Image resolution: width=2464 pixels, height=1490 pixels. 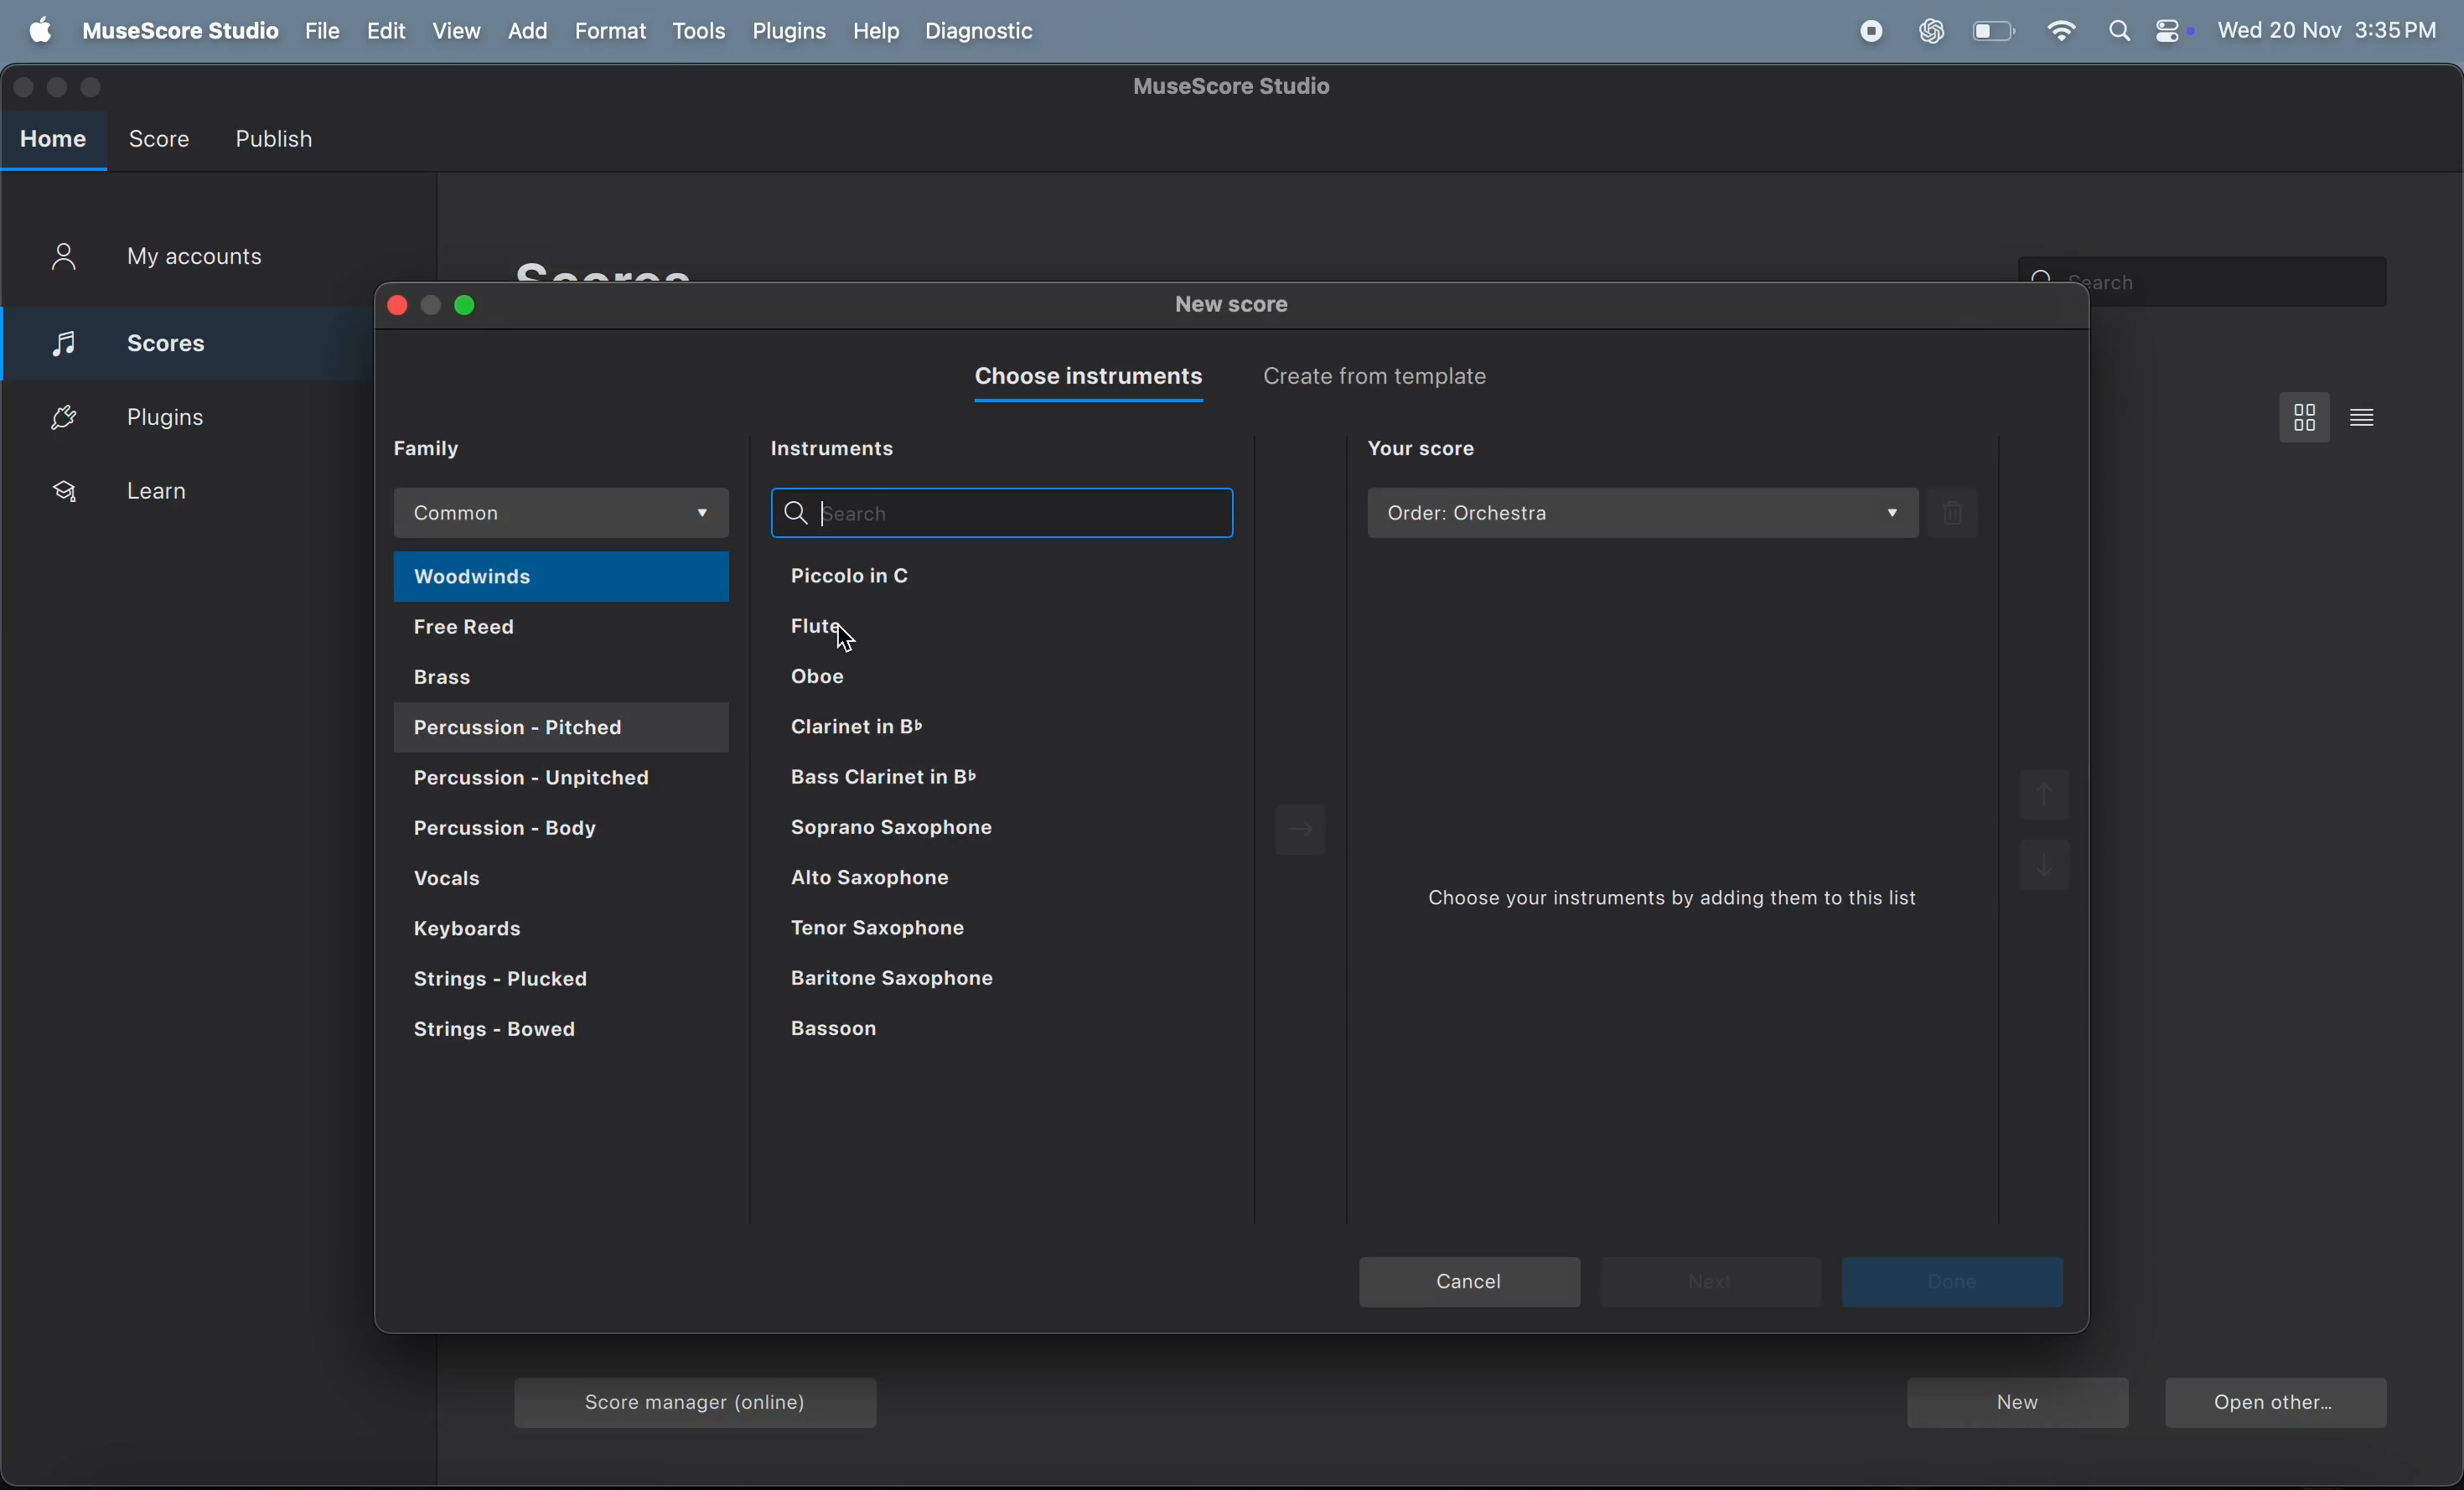 What do you see at coordinates (1000, 512) in the screenshot?
I see `search` at bounding box center [1000, 512].